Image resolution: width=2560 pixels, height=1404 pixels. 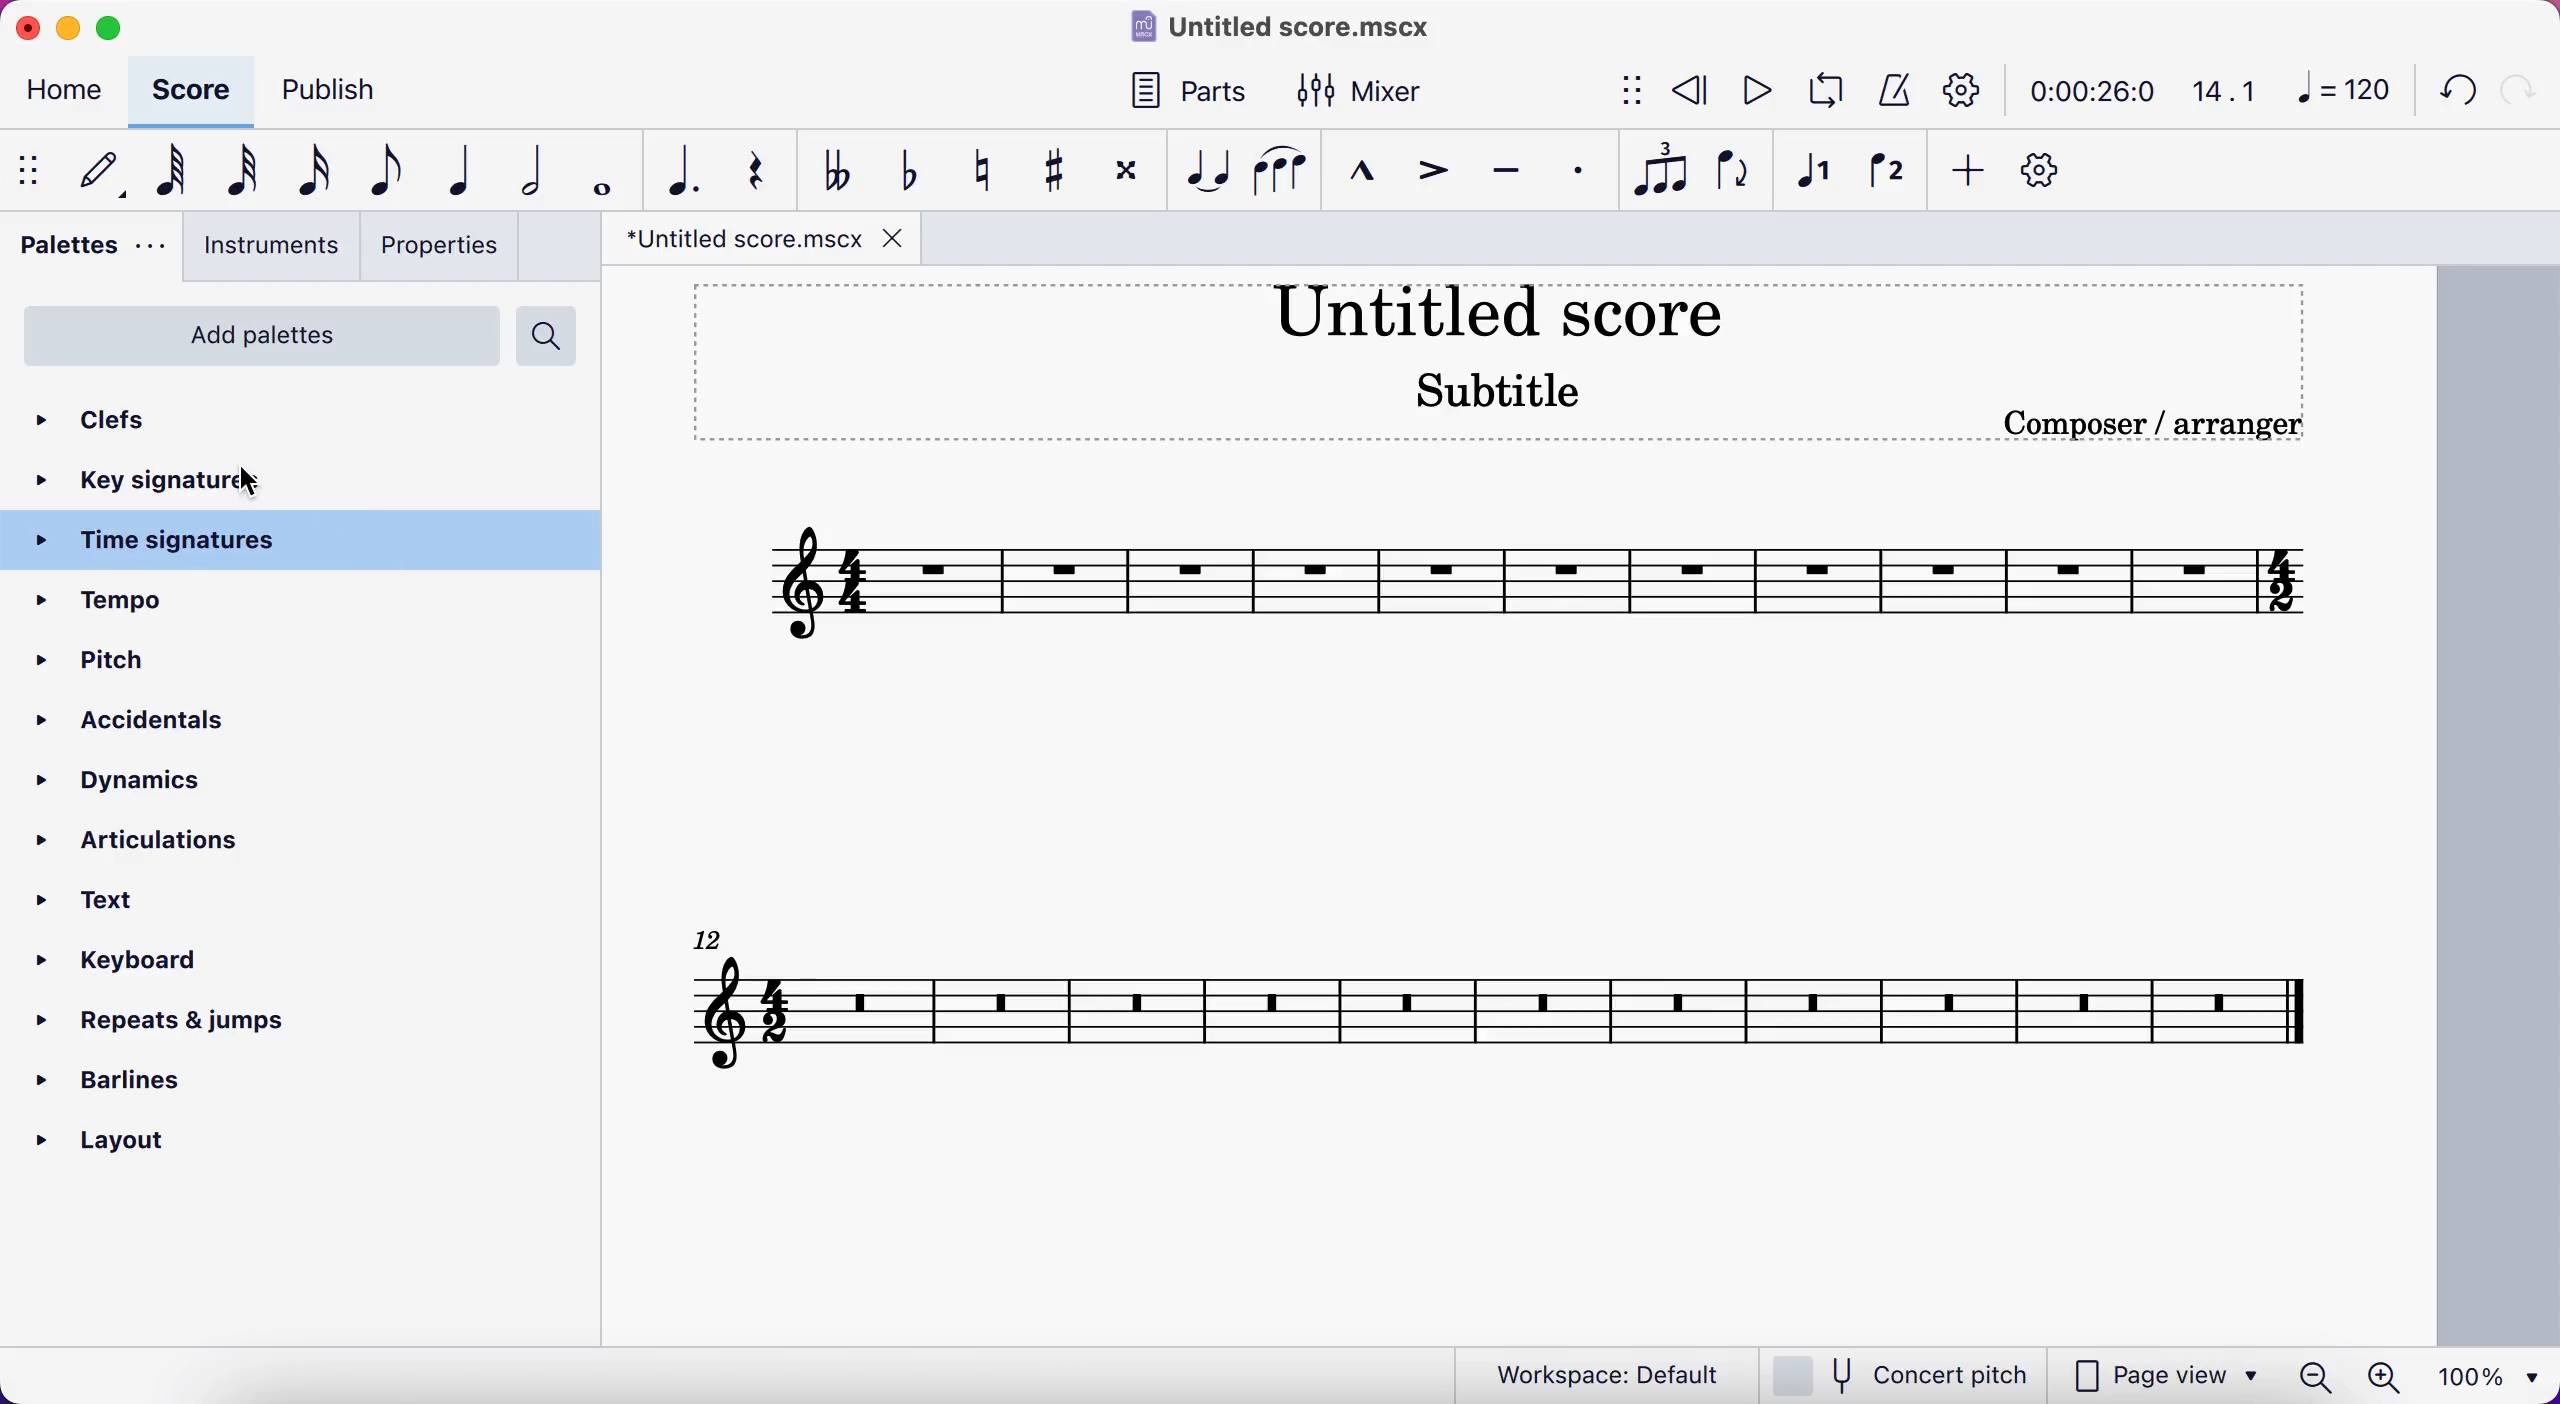 I want to click on key signature, so click(x=147, y=480).